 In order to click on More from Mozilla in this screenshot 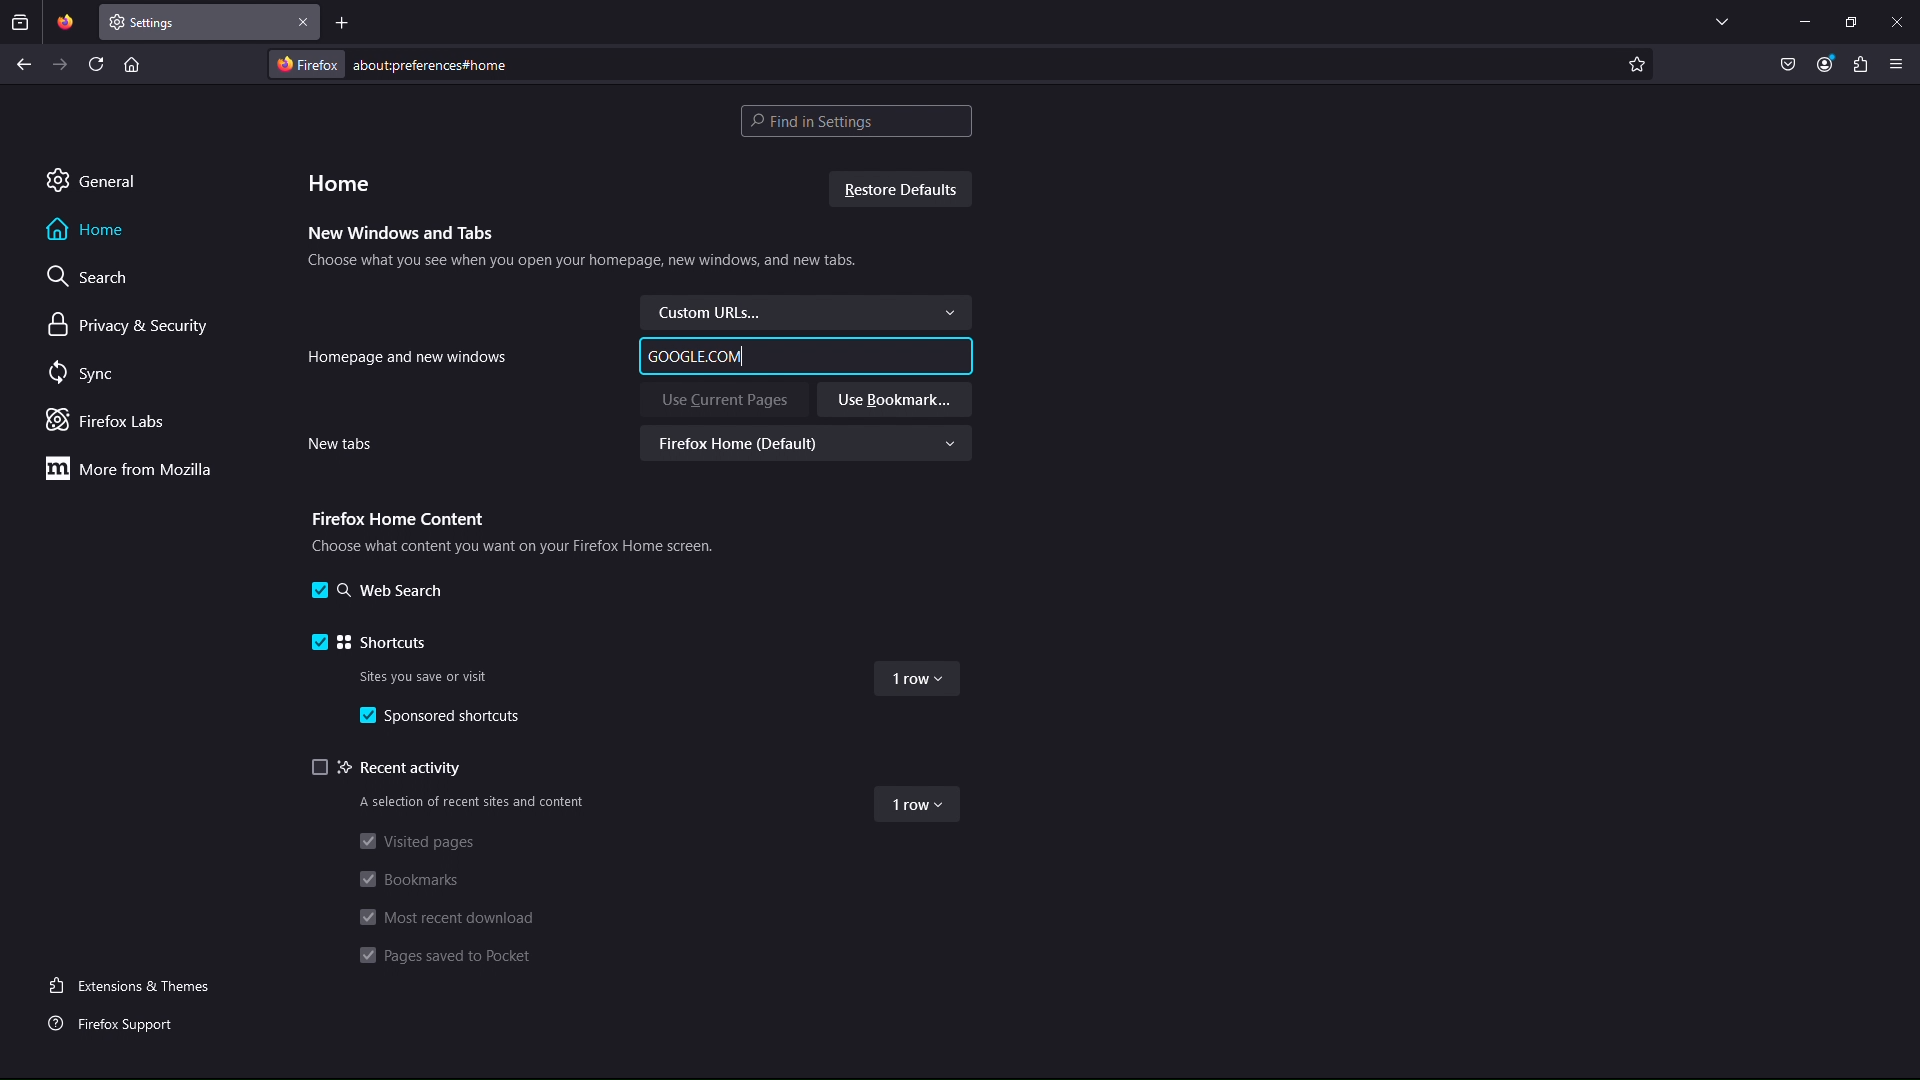, I will do `click(127, 468)`.